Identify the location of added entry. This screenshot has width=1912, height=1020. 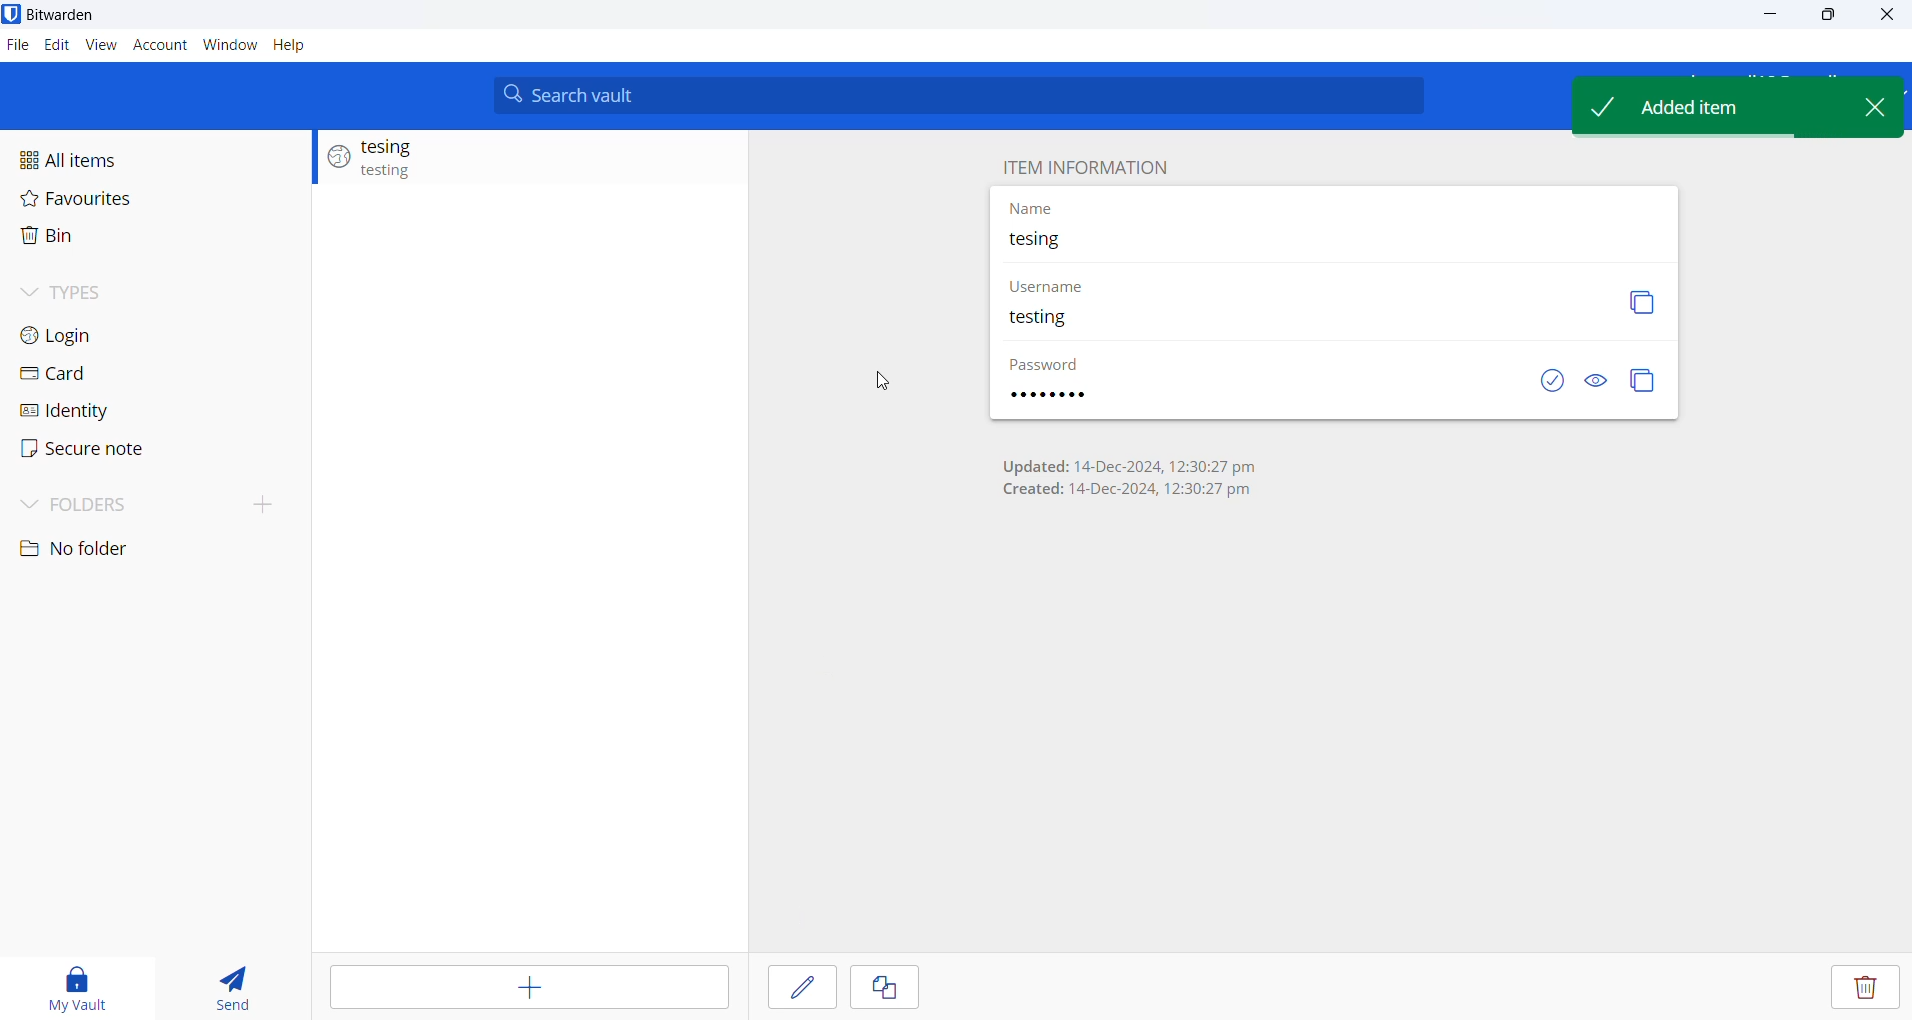
(534, 160).